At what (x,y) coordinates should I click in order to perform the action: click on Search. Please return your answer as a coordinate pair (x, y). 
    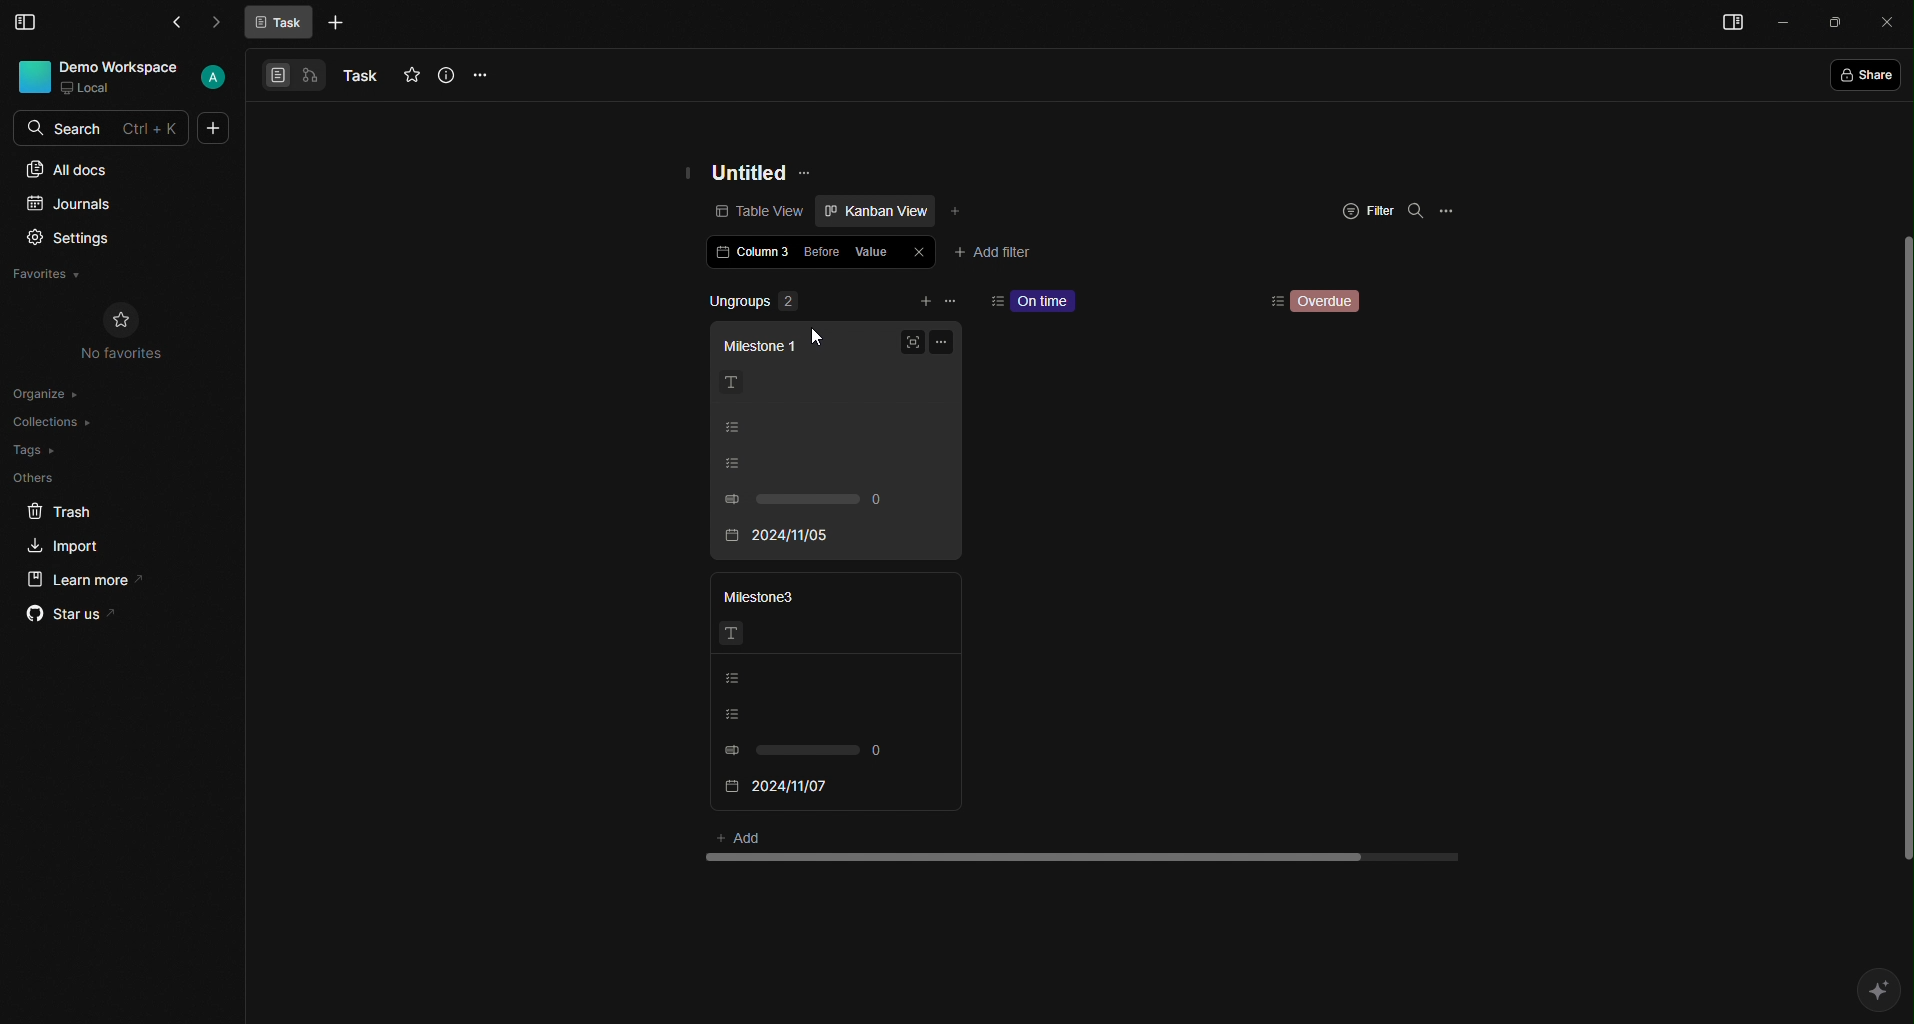
    Looking at the image, I should click on (1417, 213).